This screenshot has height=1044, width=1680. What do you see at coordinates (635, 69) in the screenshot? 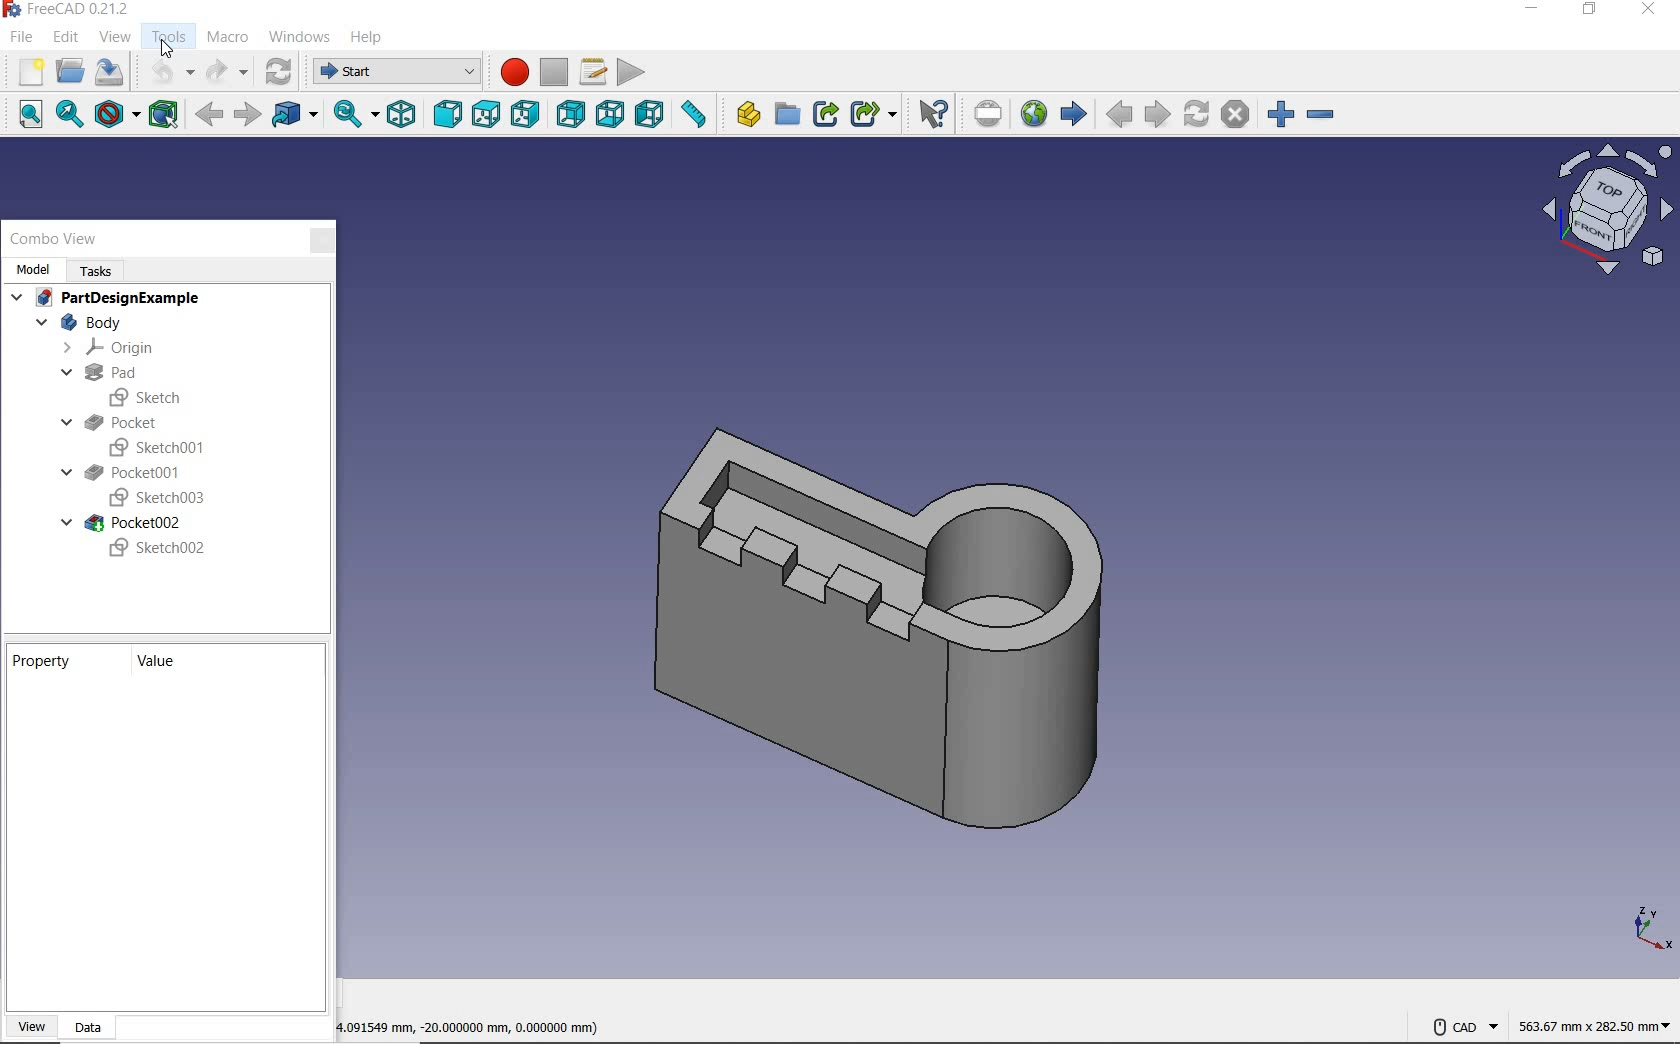
I see `Execute macro` at bounding box center [635, 69].